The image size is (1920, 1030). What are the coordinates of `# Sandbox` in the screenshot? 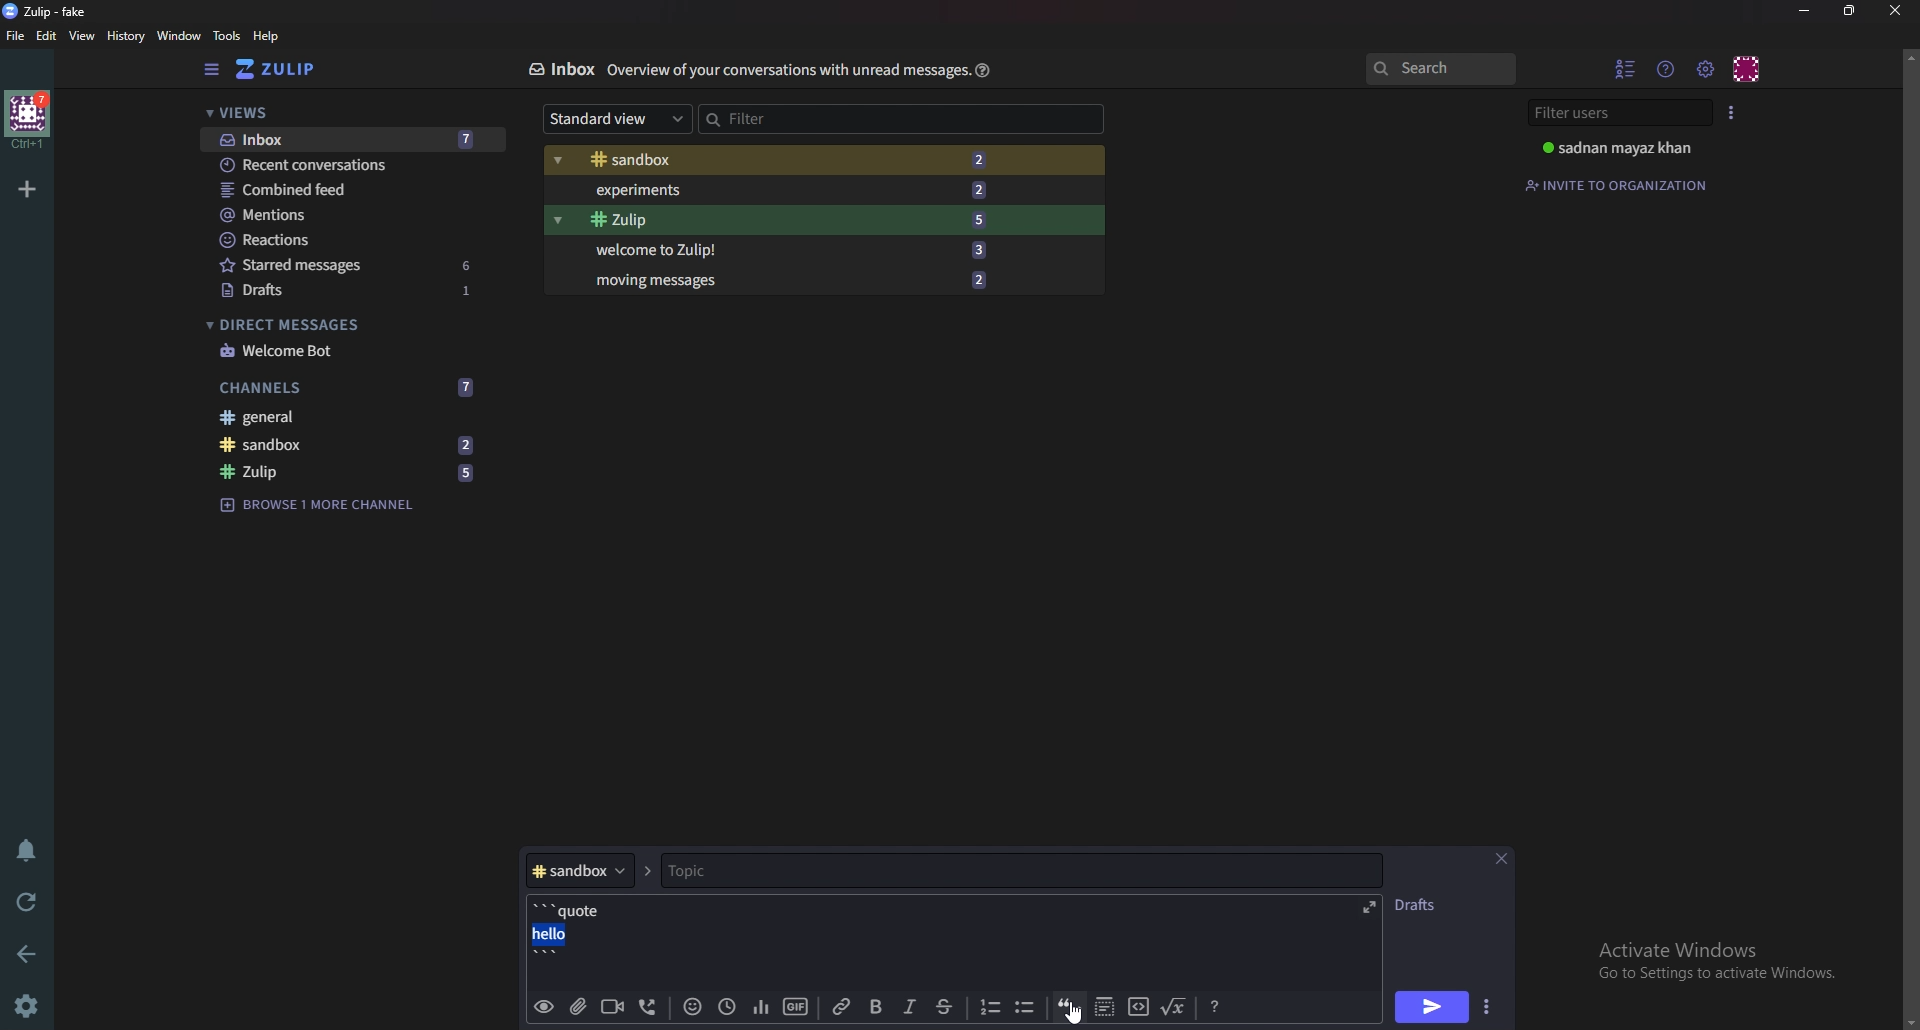 It's located at (293, 446).